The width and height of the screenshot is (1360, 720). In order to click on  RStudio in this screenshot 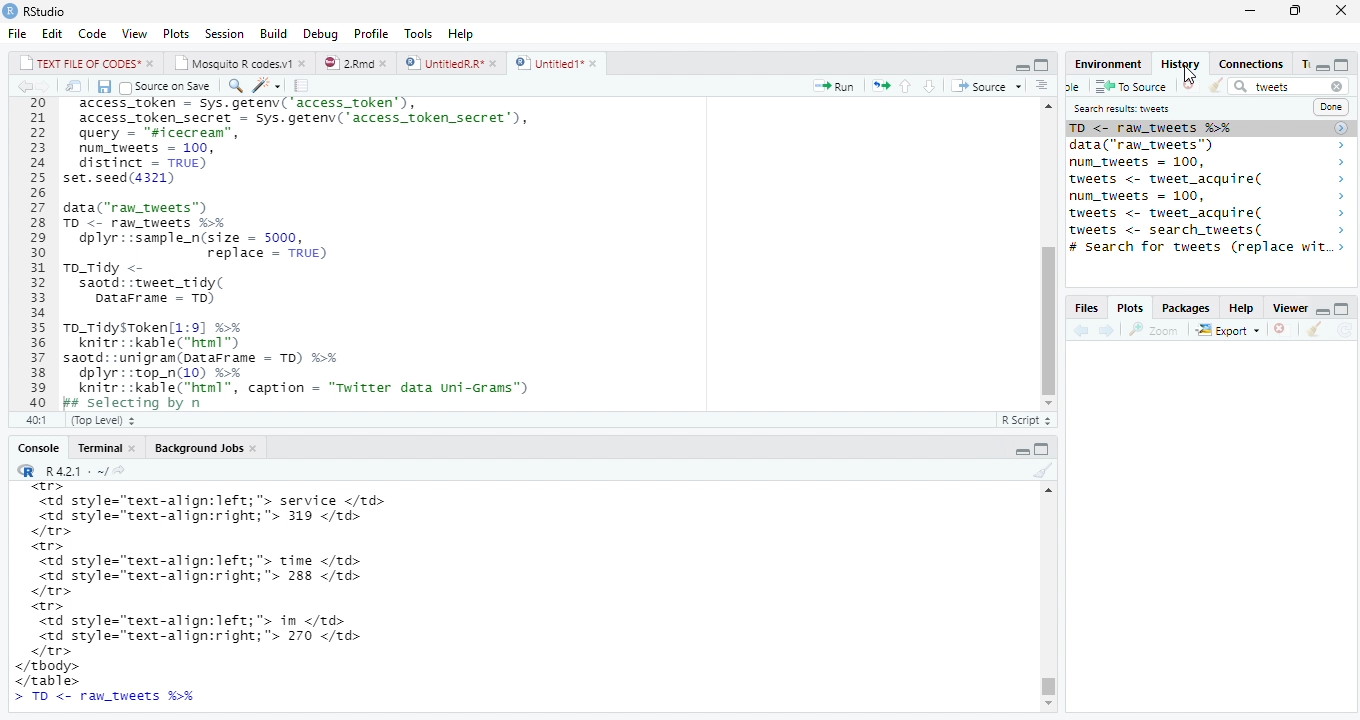, I will do `click(56, 11)`.